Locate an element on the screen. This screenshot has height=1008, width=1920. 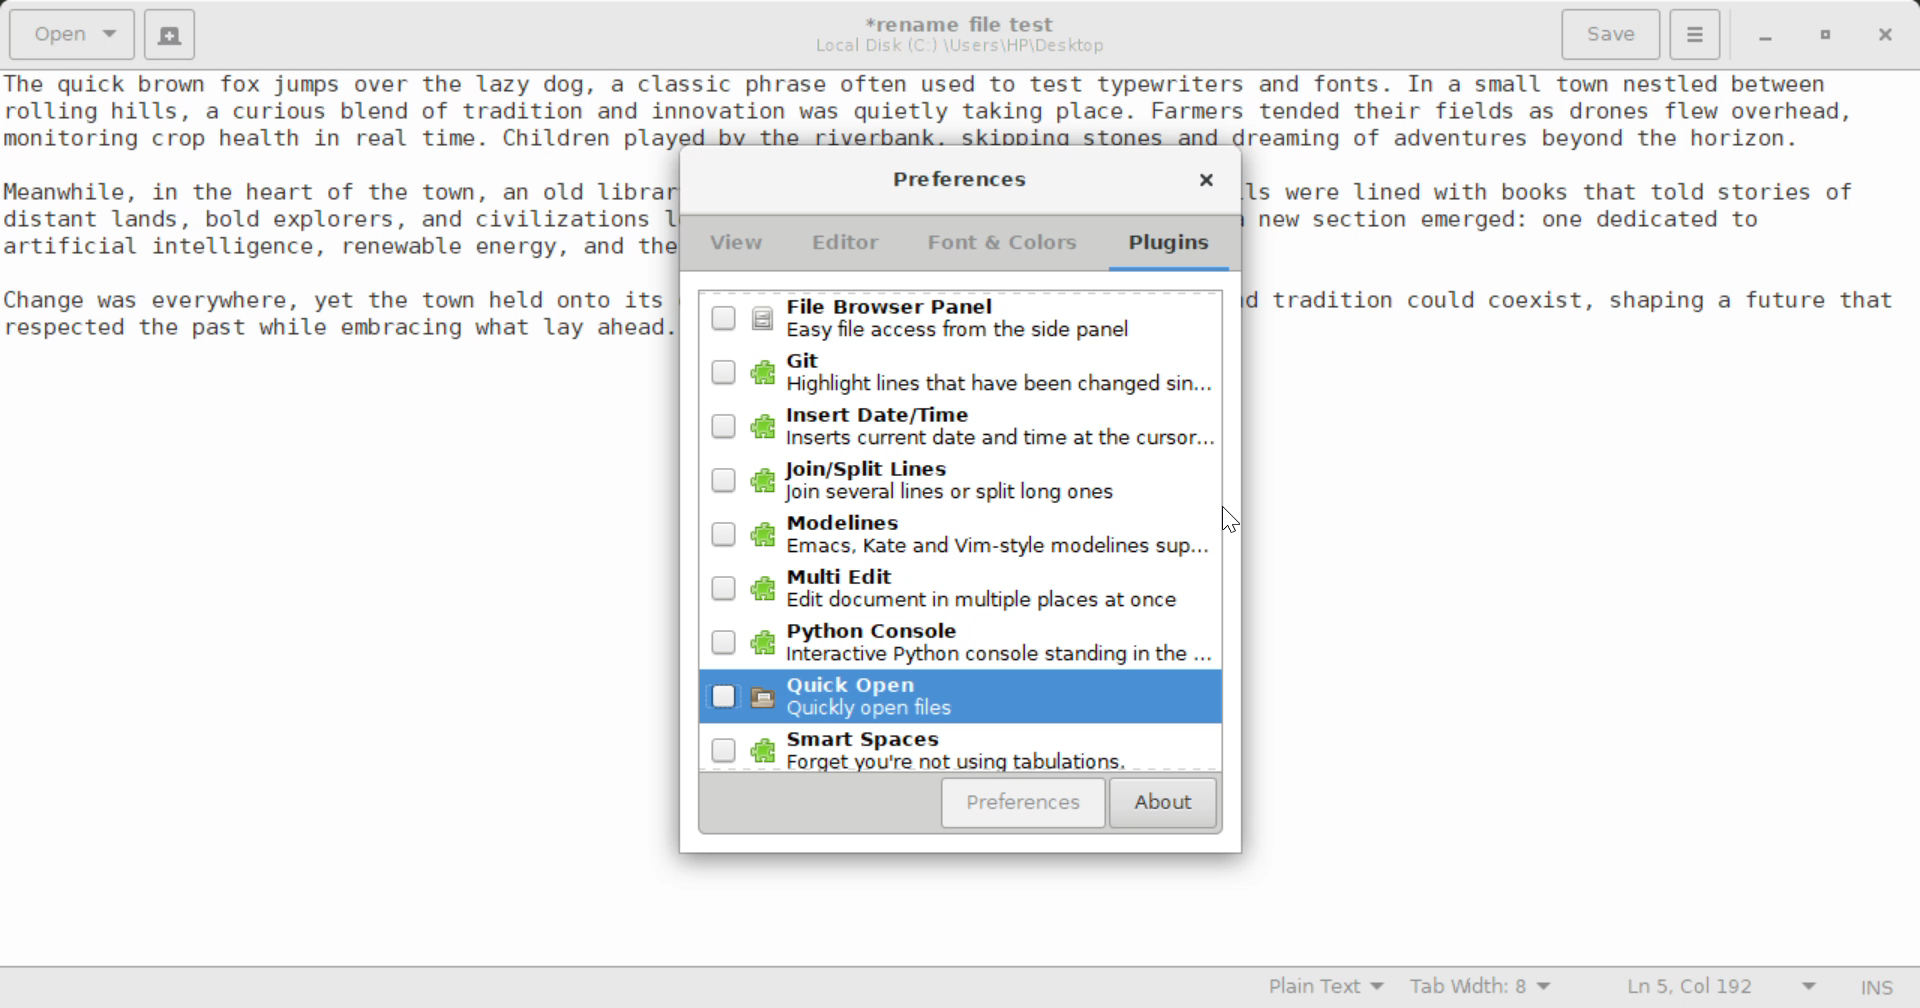
Minimize is located at coordinates (1826, 35).